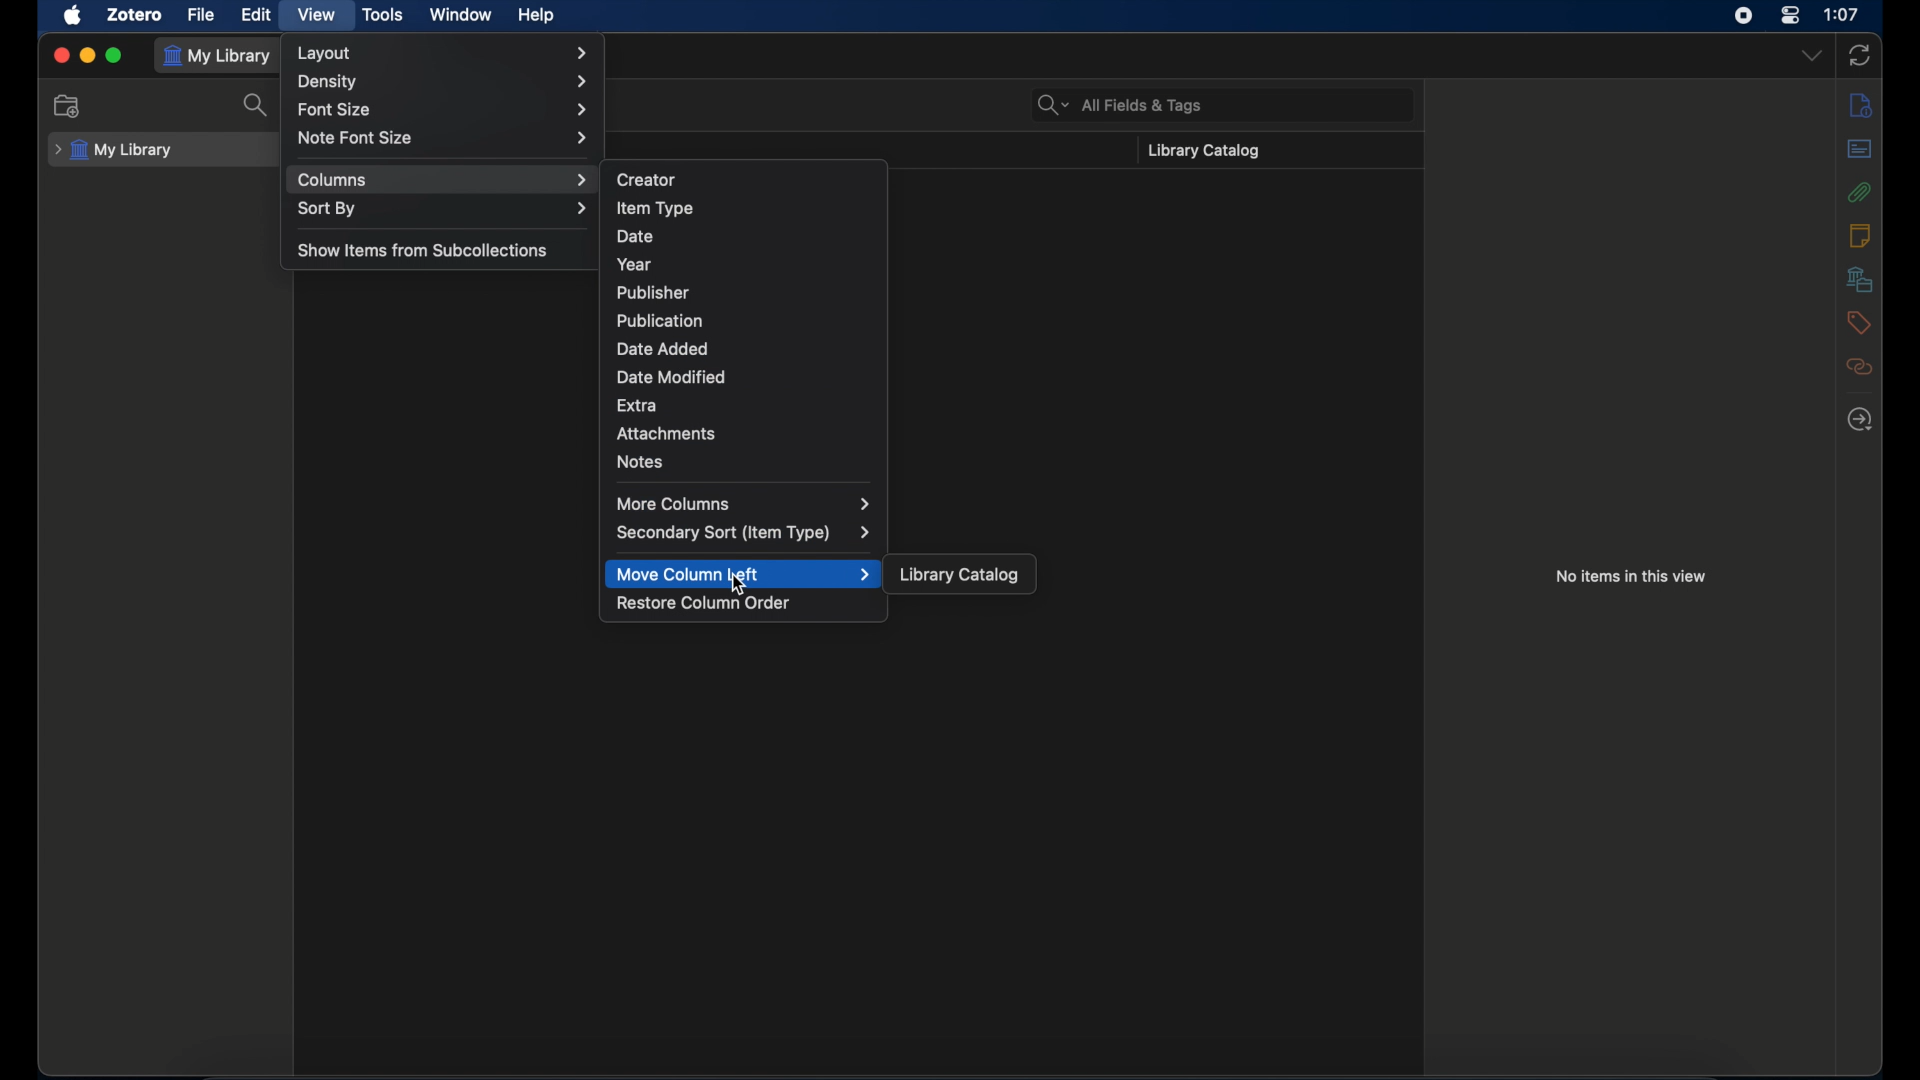 This screenshot has height=1080, width=1920. Describe the element at coordinates (1813, 56) in the screenshot. I see `dropdown` at that location.